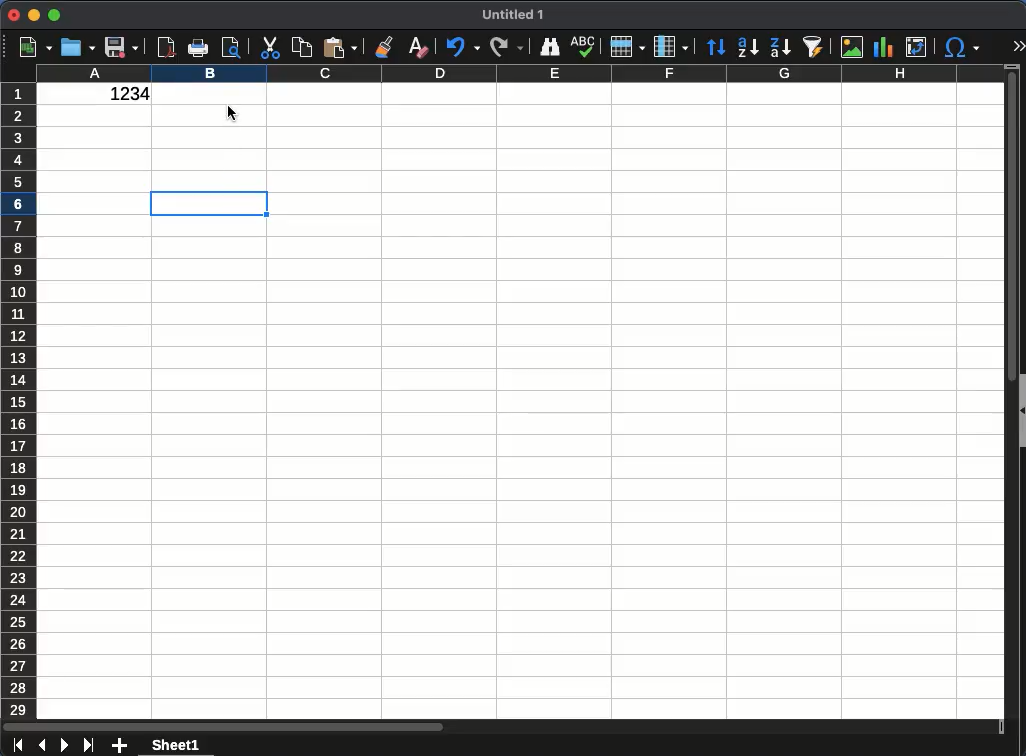 Image resolution: width=1026 pixels, height=756 pixels. Describe the element at coordinates (883, 48) in the screenshot. I see `chart` at that location.